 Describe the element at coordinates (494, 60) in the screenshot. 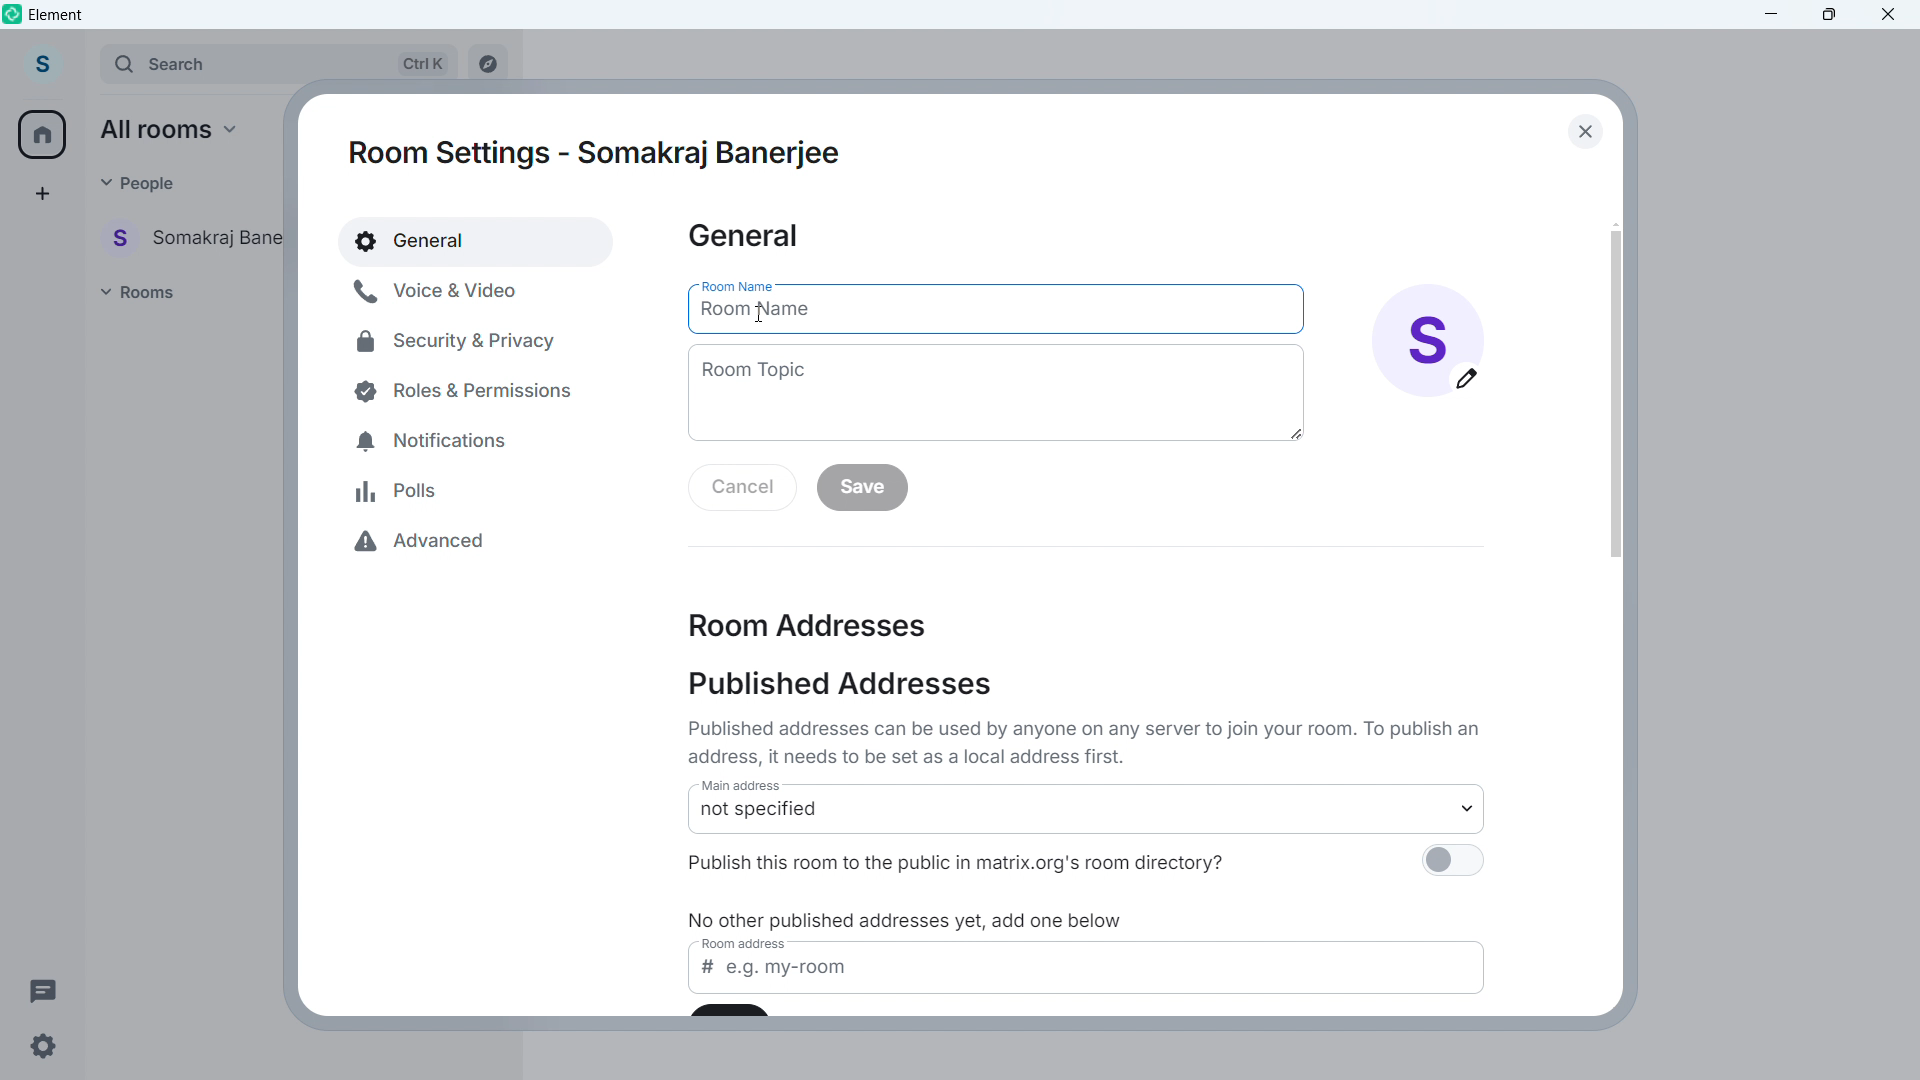

I see `explore room` at that location.